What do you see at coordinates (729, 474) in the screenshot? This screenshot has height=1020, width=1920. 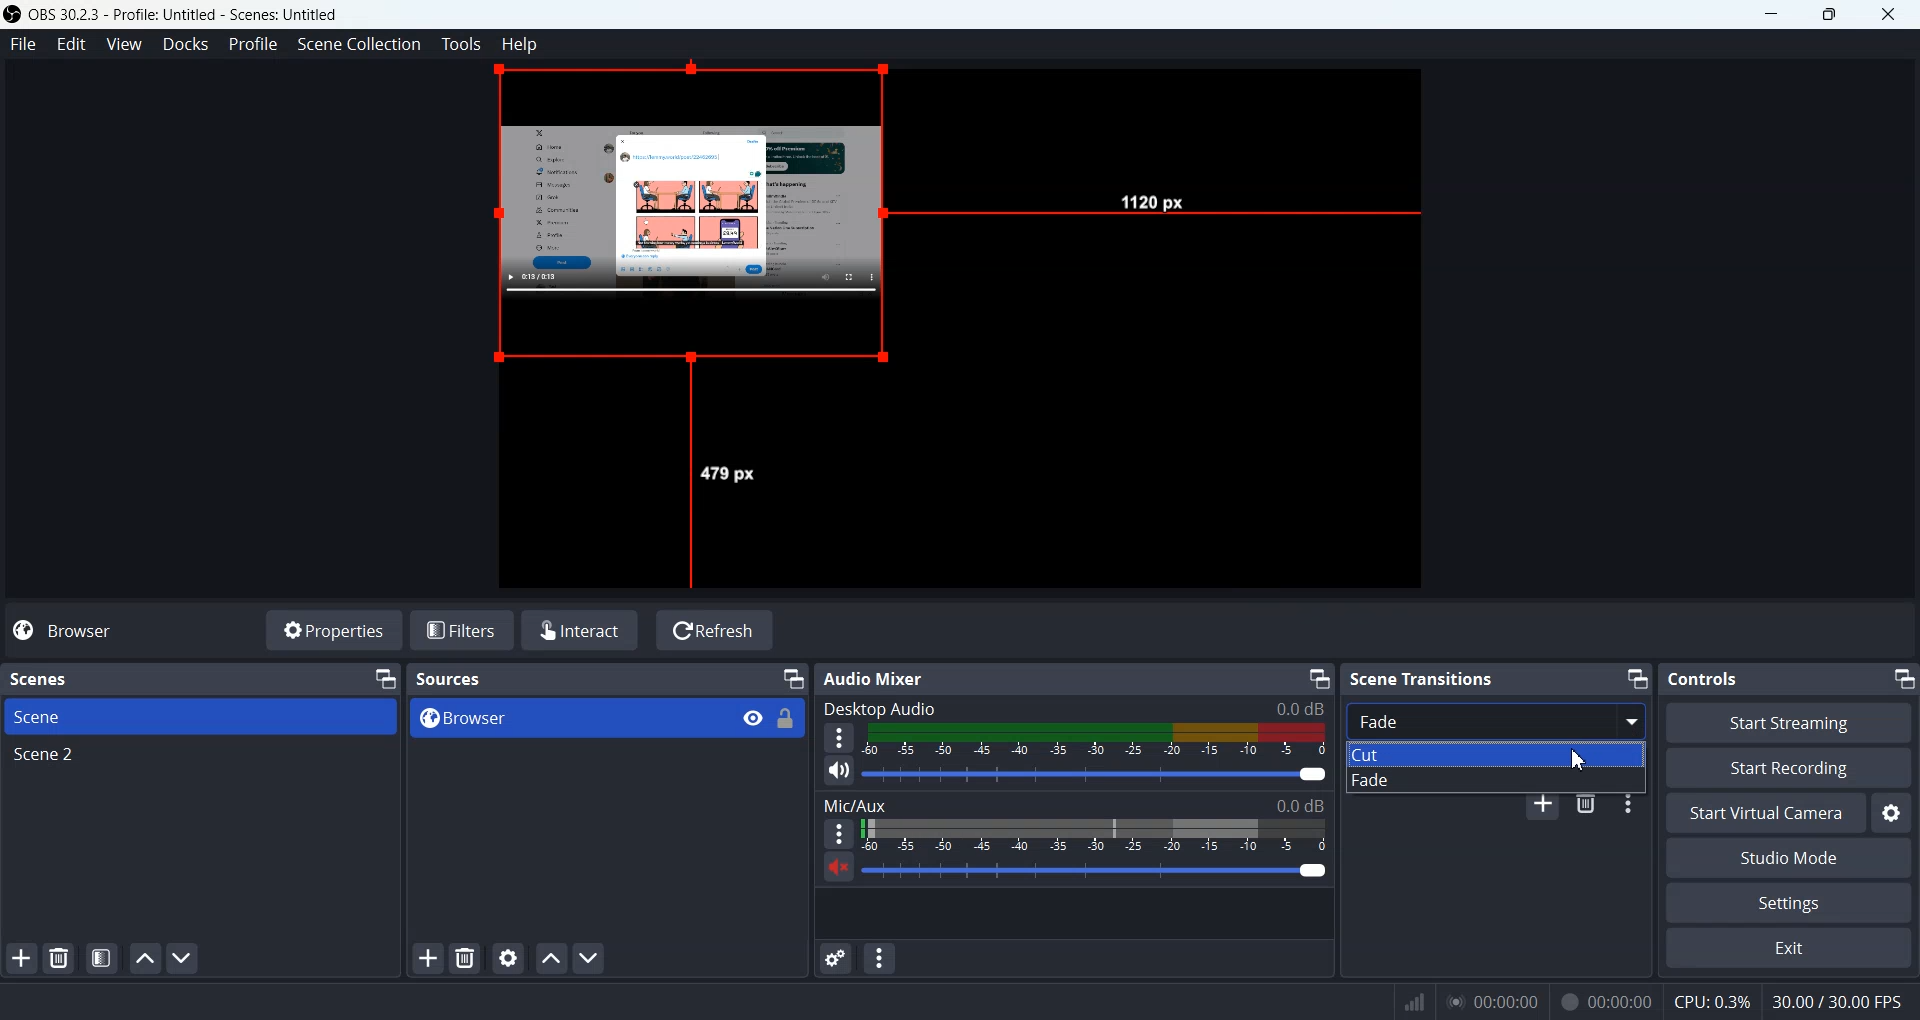 I see `` at bounding box center [729, 474].